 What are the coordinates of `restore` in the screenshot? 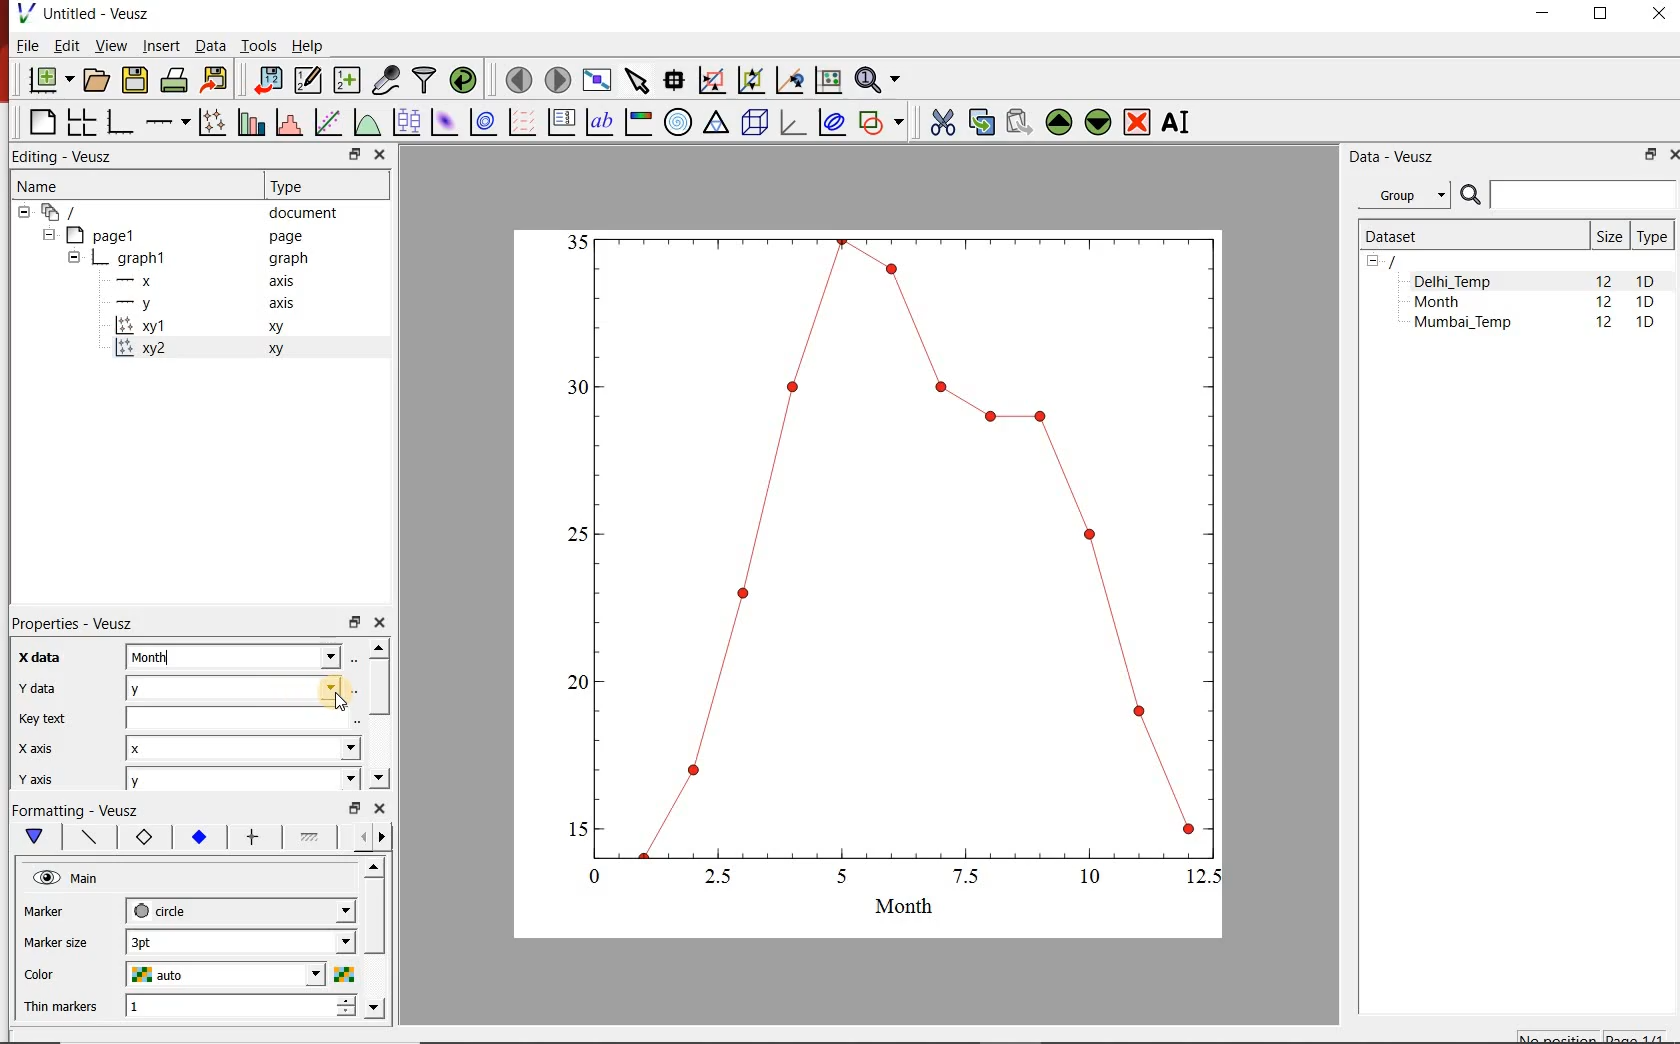 It's located at (353, 621).